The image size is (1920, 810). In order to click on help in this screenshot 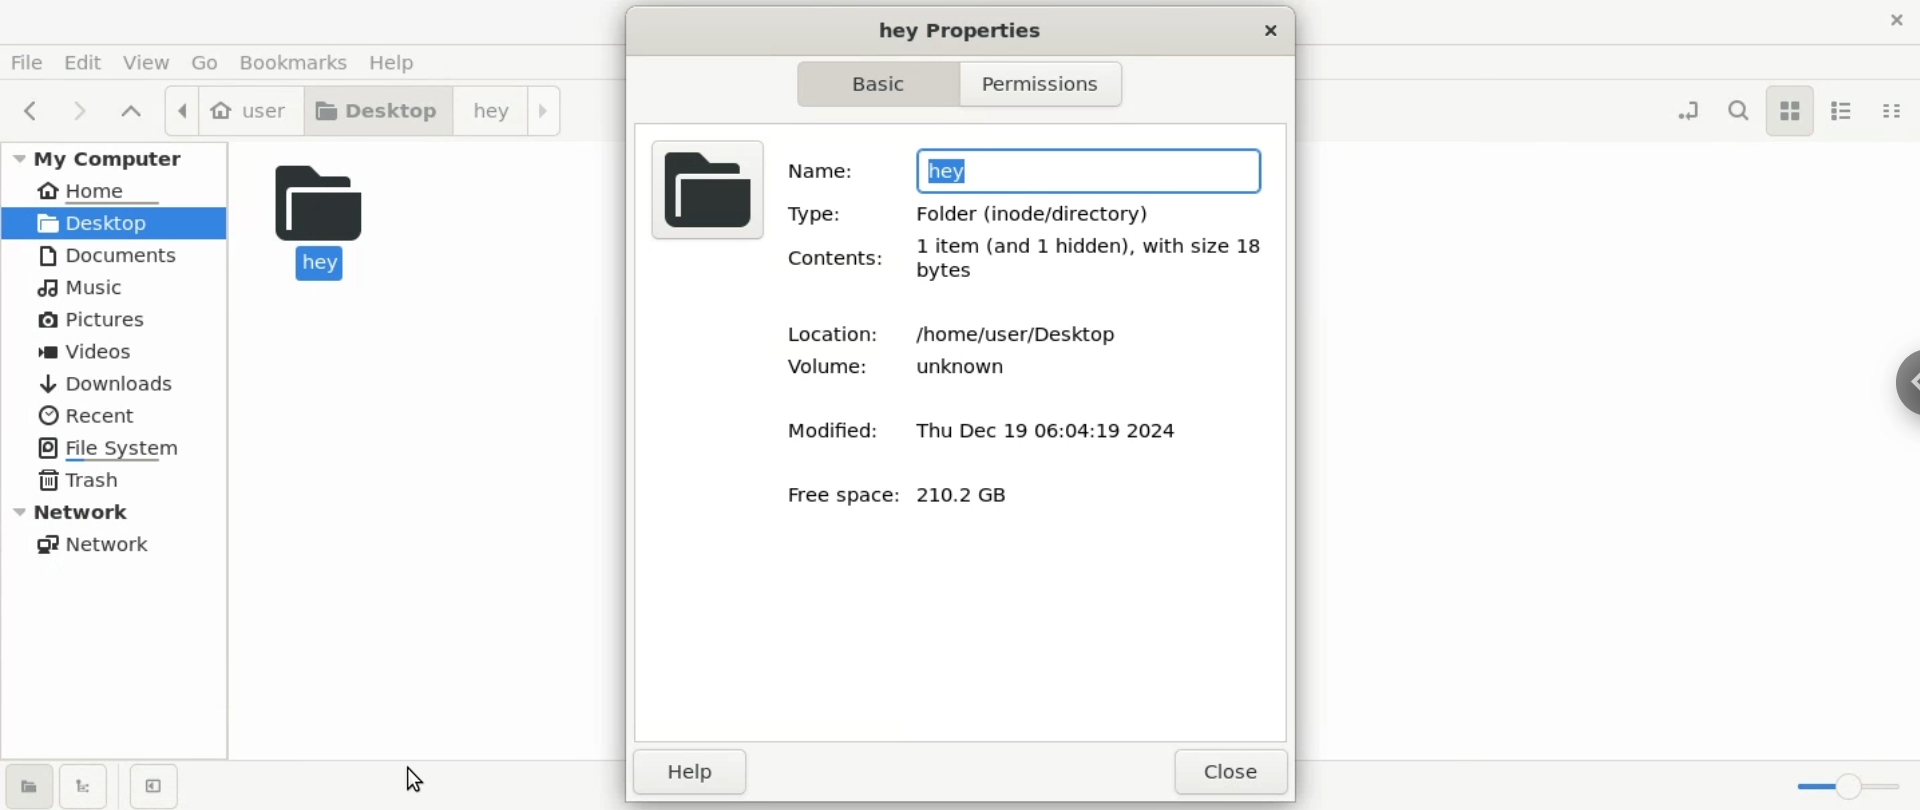, I will do `click(691, 771)`.